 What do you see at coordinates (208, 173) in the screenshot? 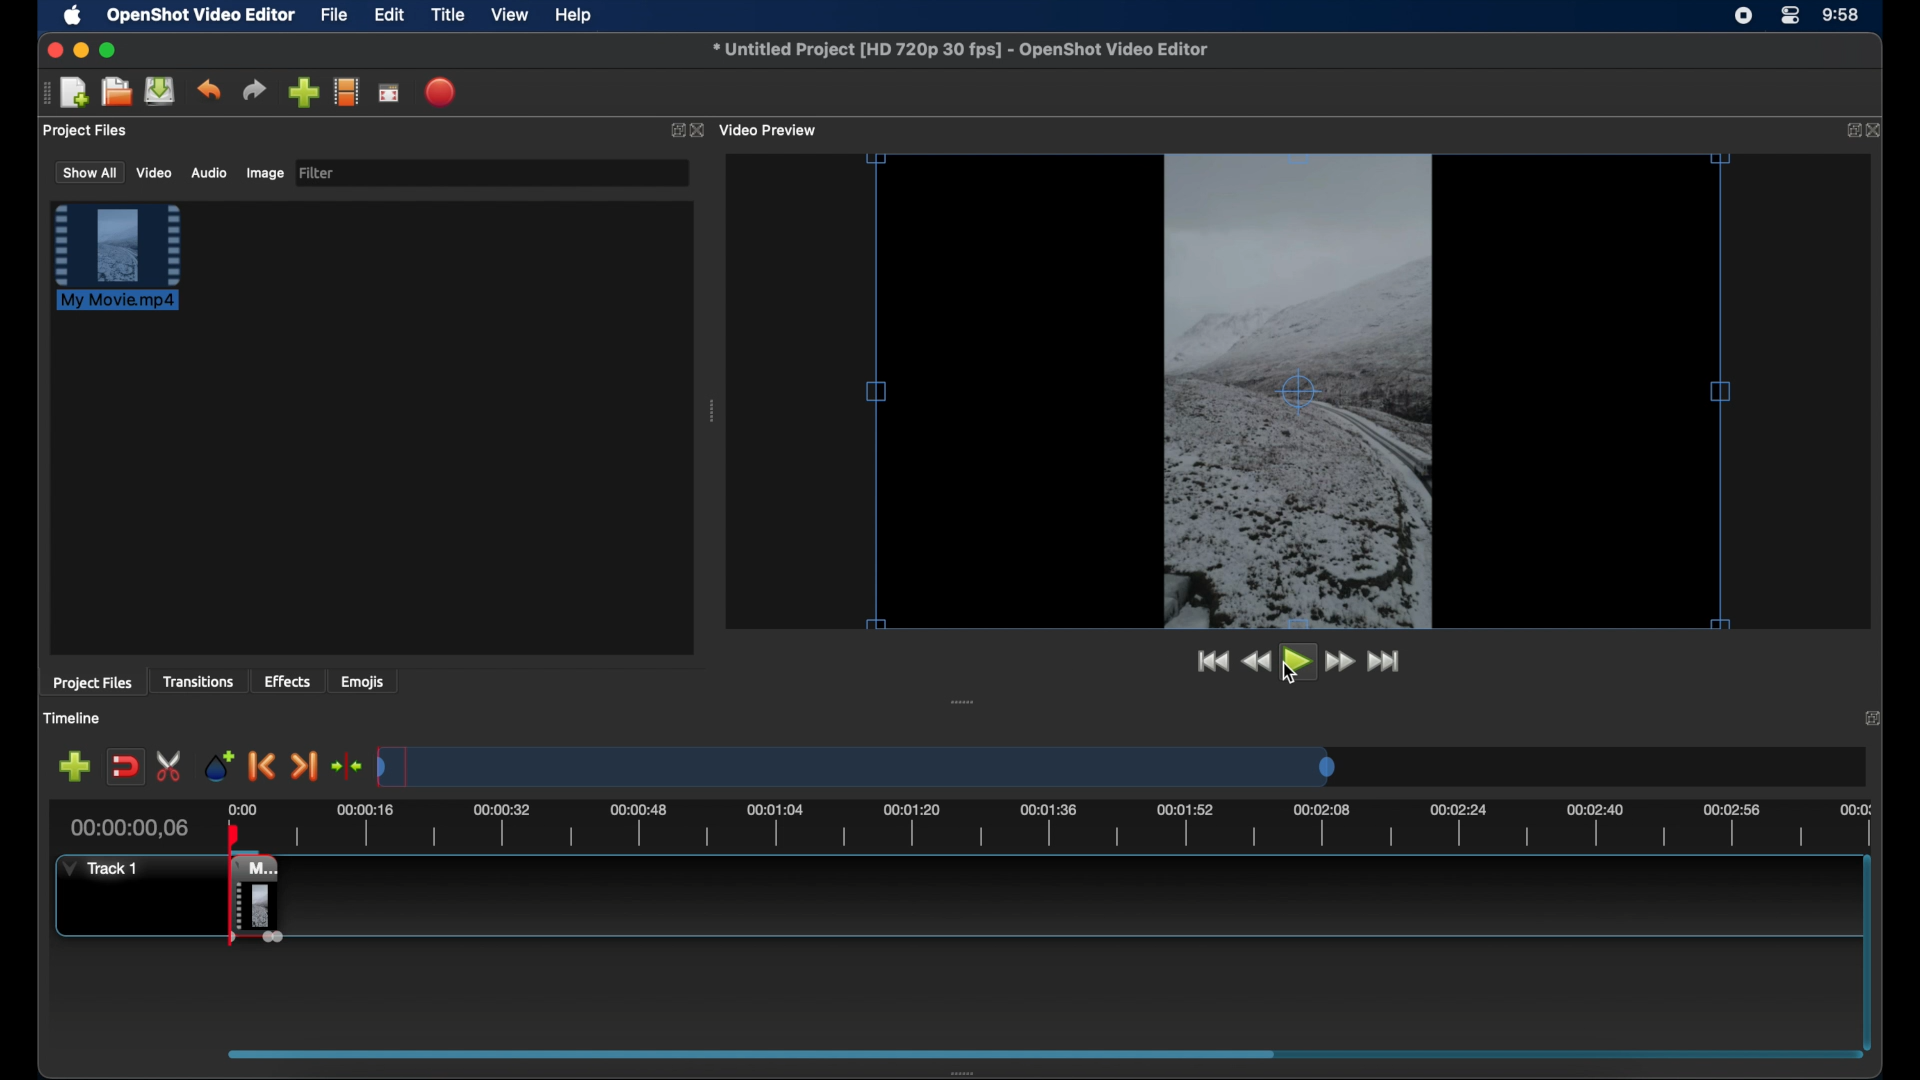
I see `audio` at bounding box center [208, 173].